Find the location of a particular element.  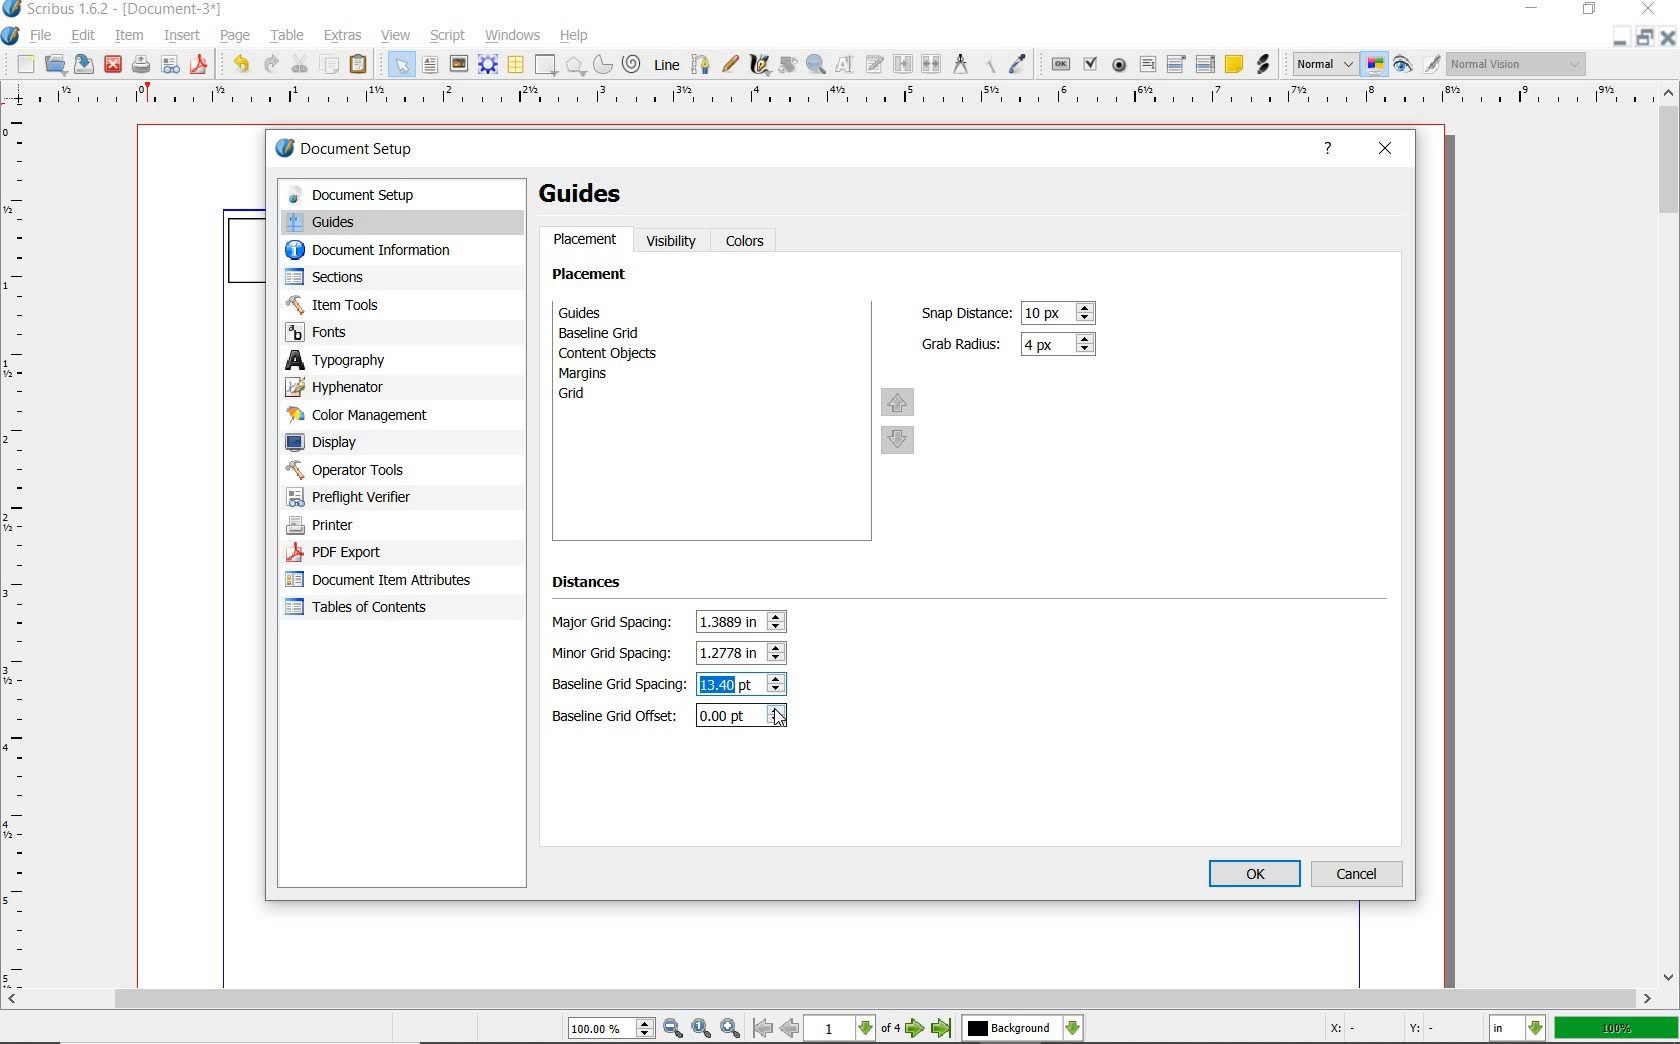

baseline grid spacing is located at coordinates (730, 685).